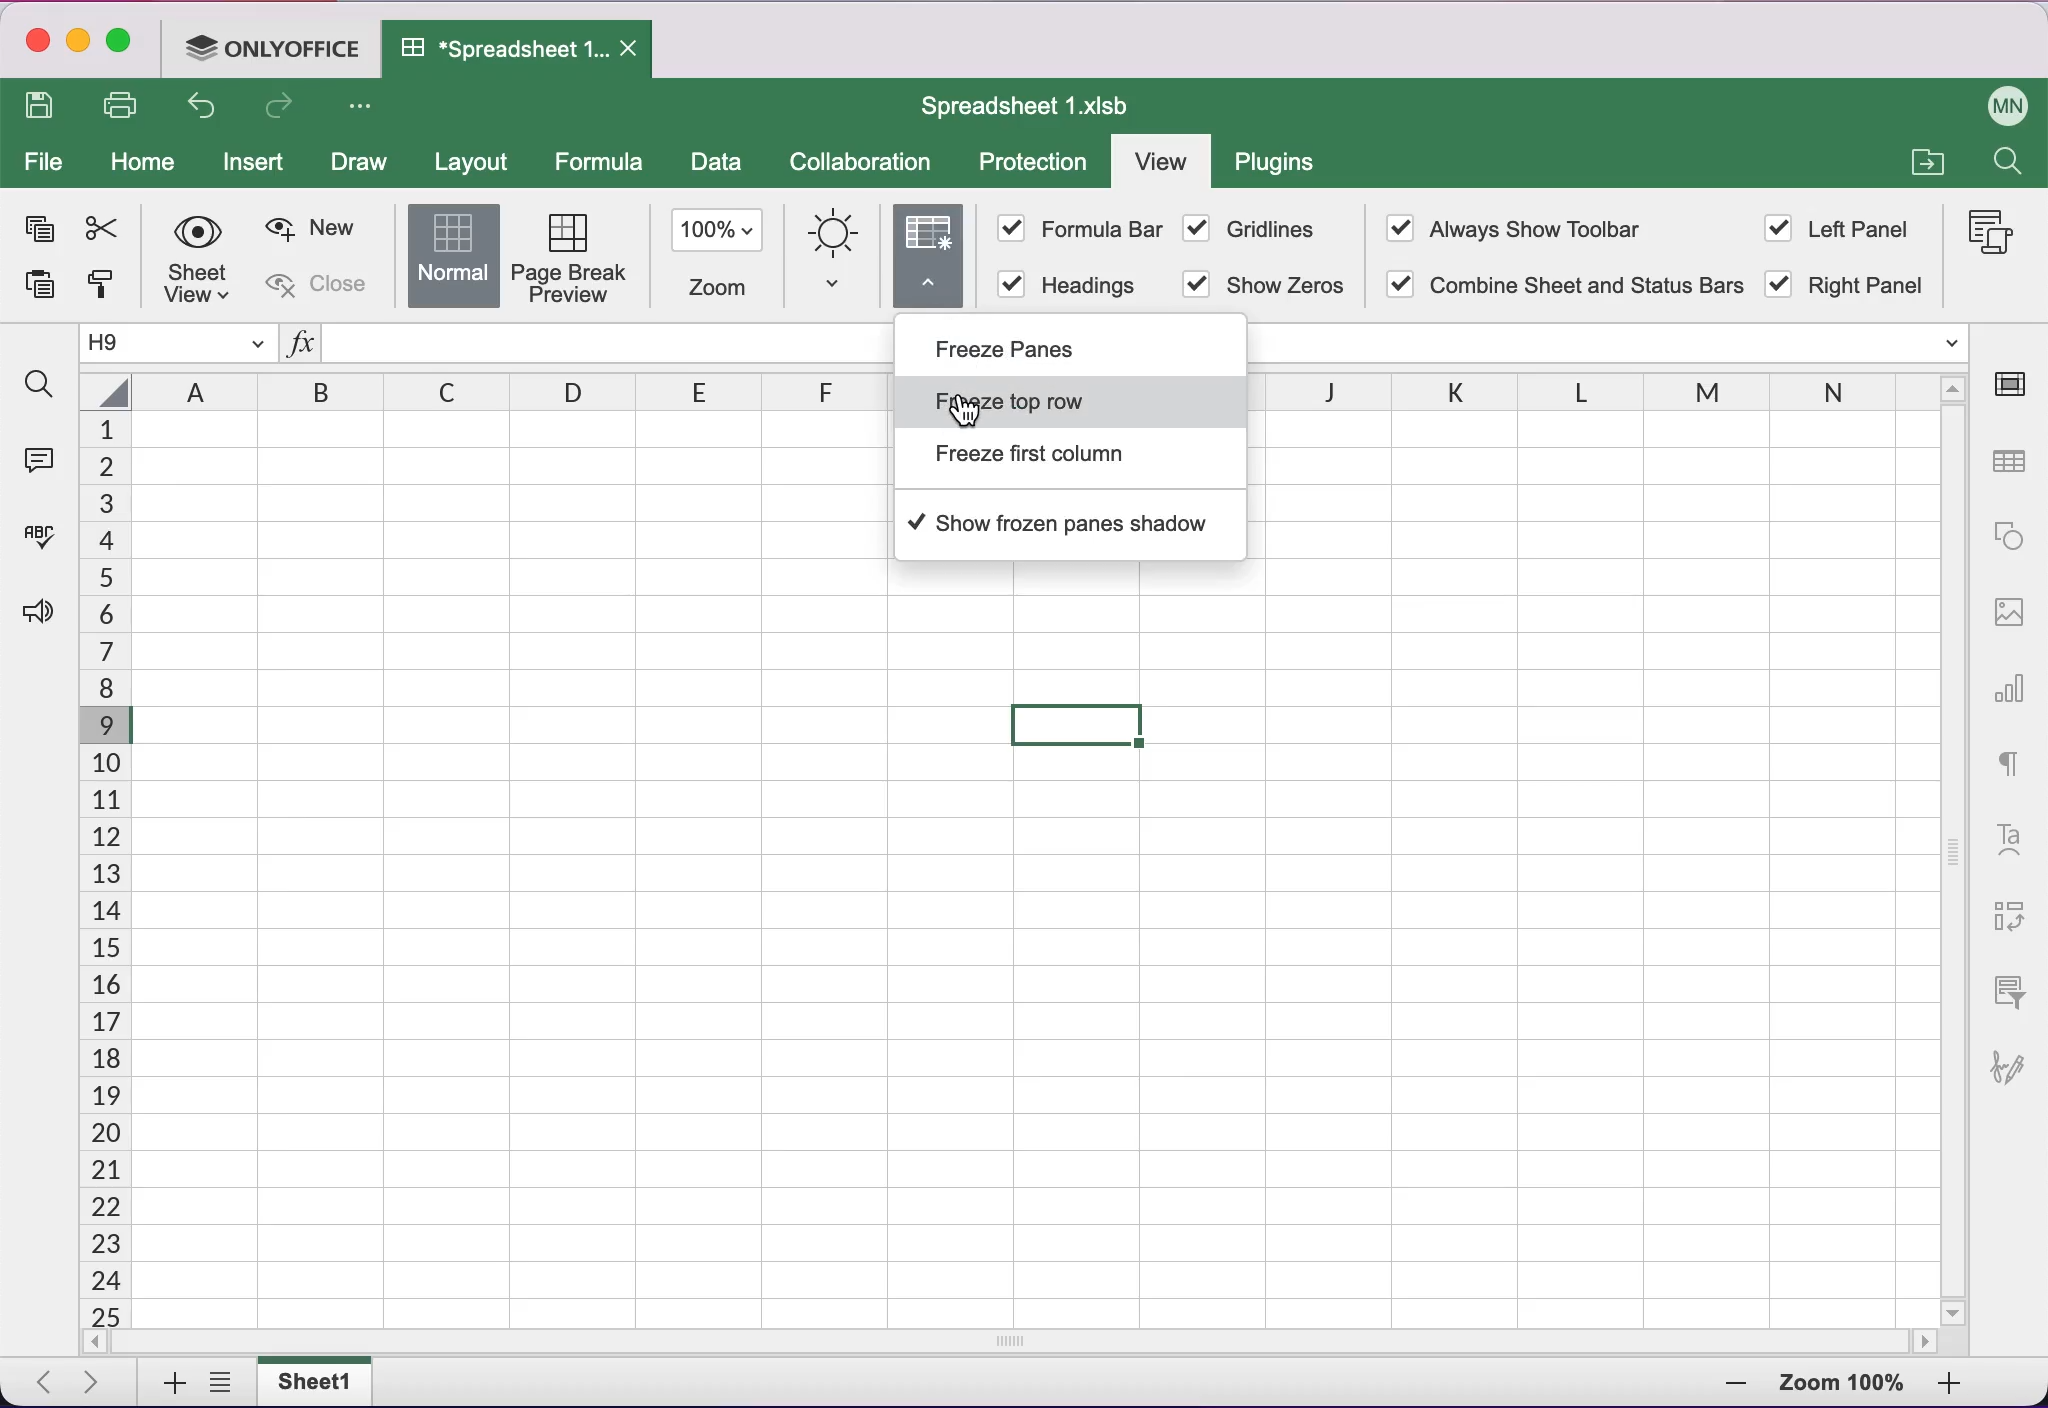 The height and width of the screenshot is (1408, 2048). I want to click on text art, so click(2013, 838).